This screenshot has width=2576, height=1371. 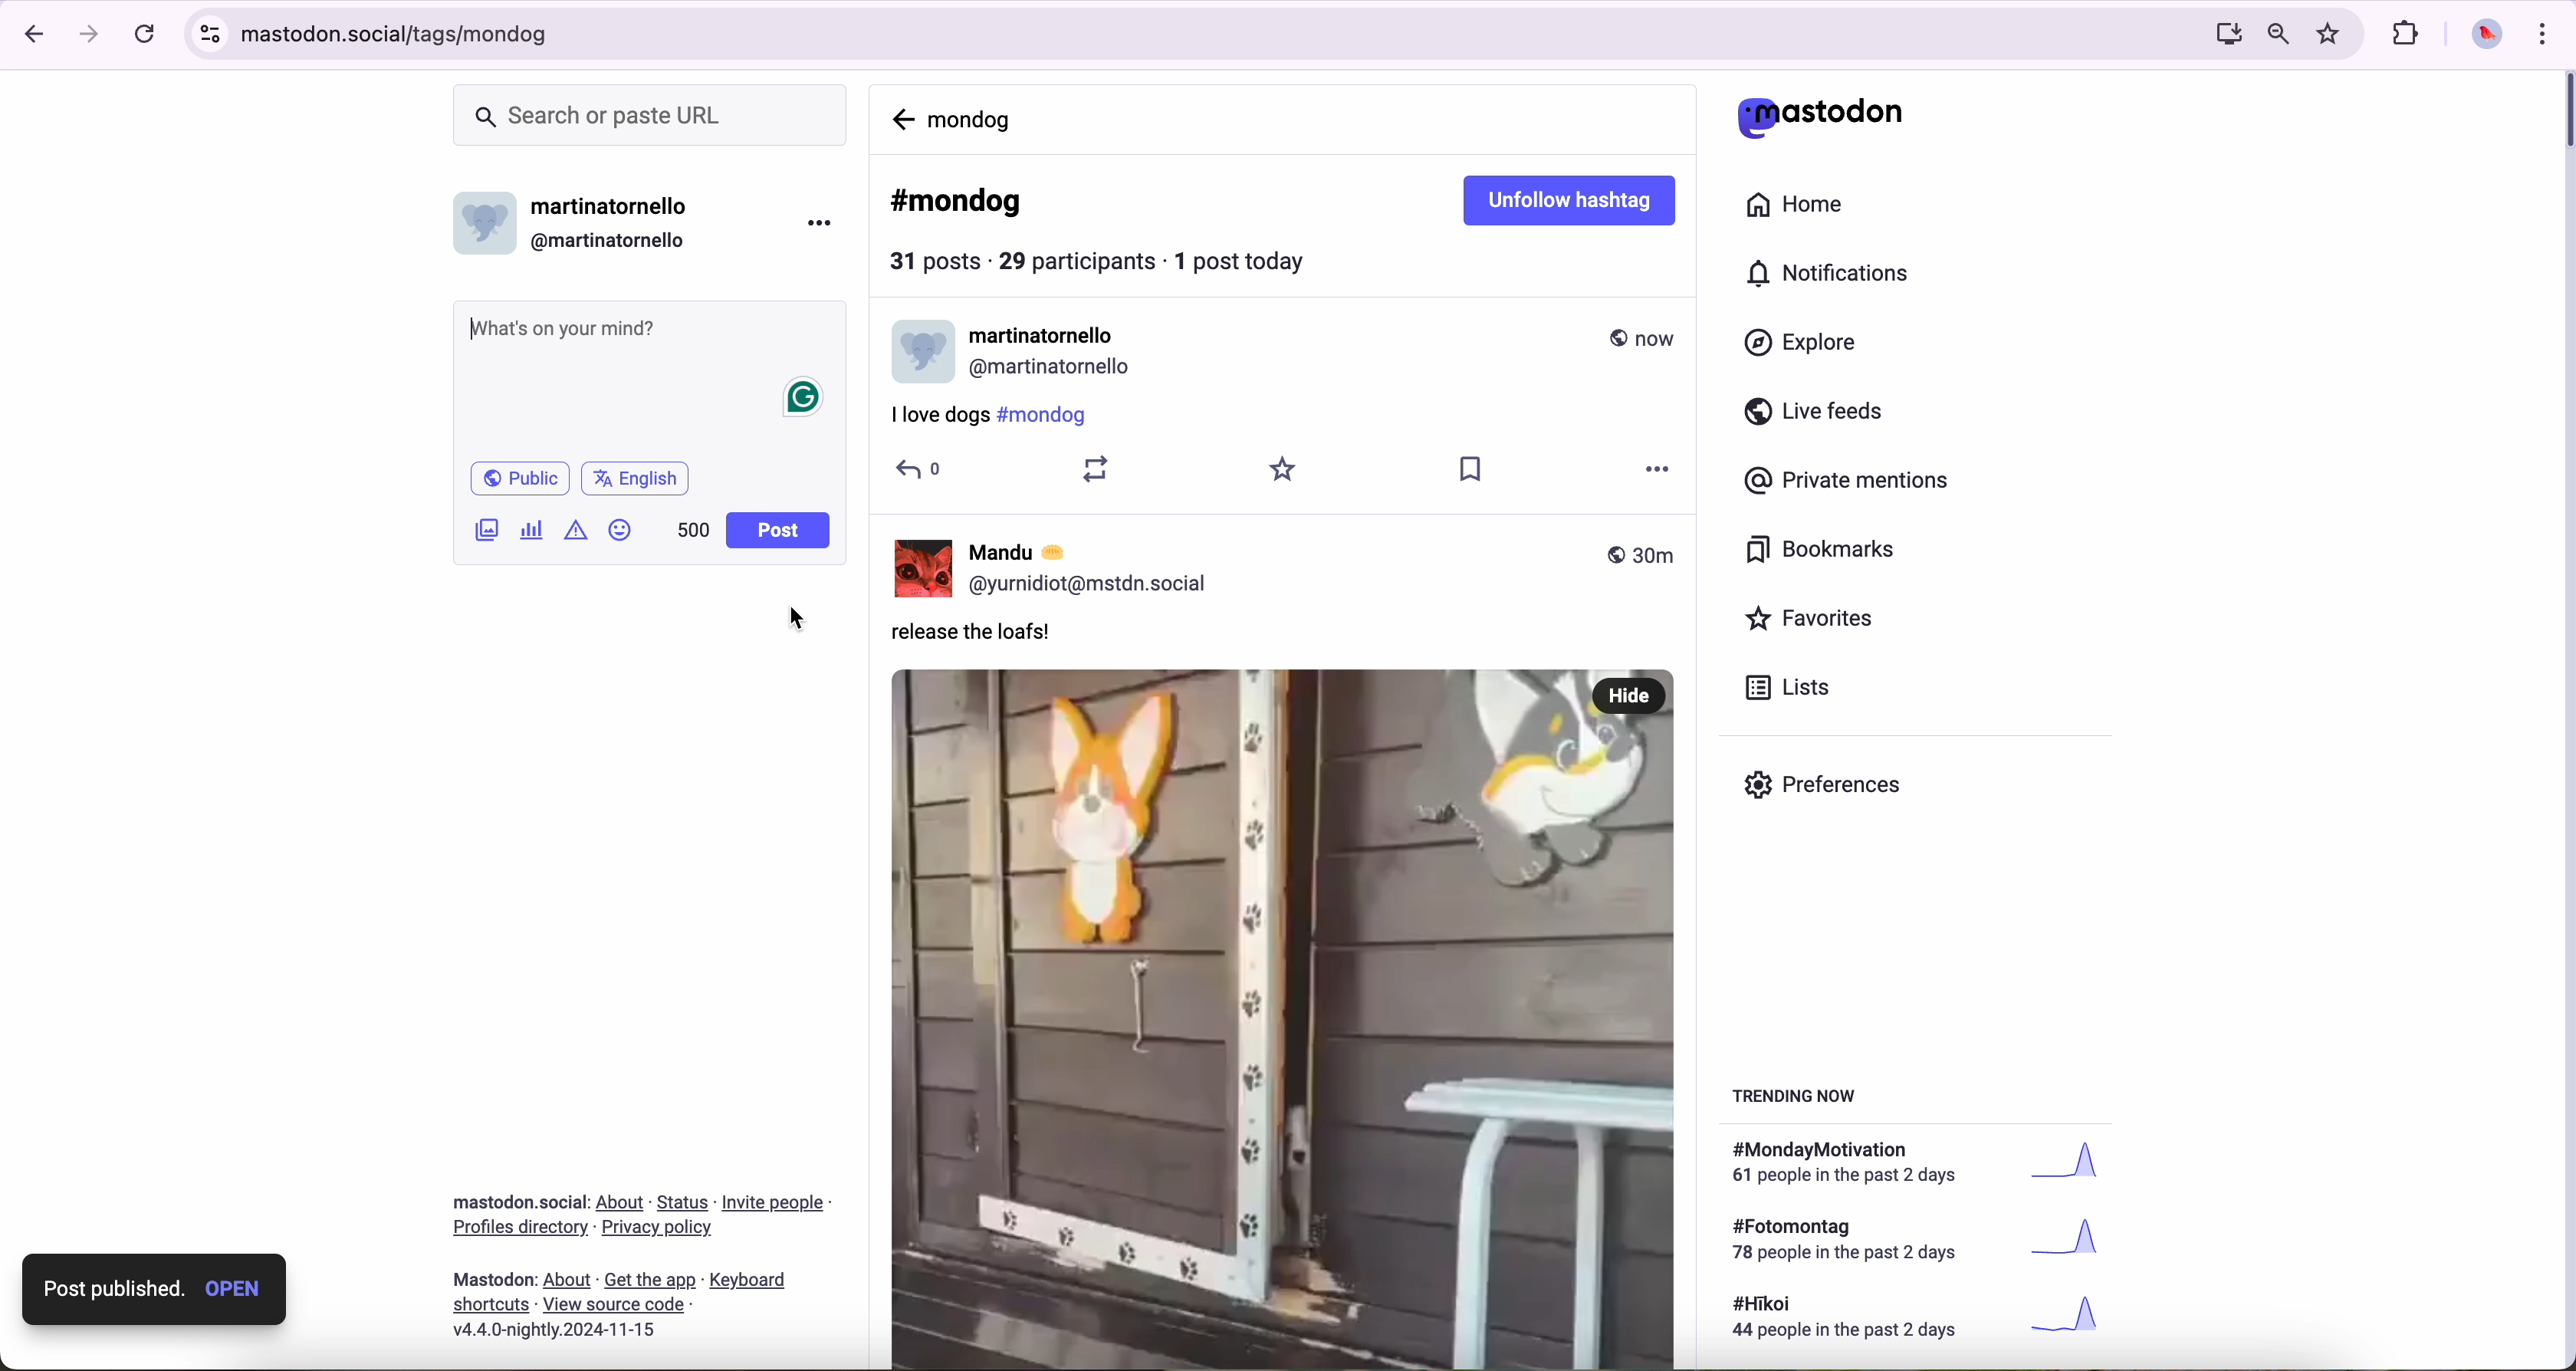 I want to click on link, so click(x=492, y=1306).